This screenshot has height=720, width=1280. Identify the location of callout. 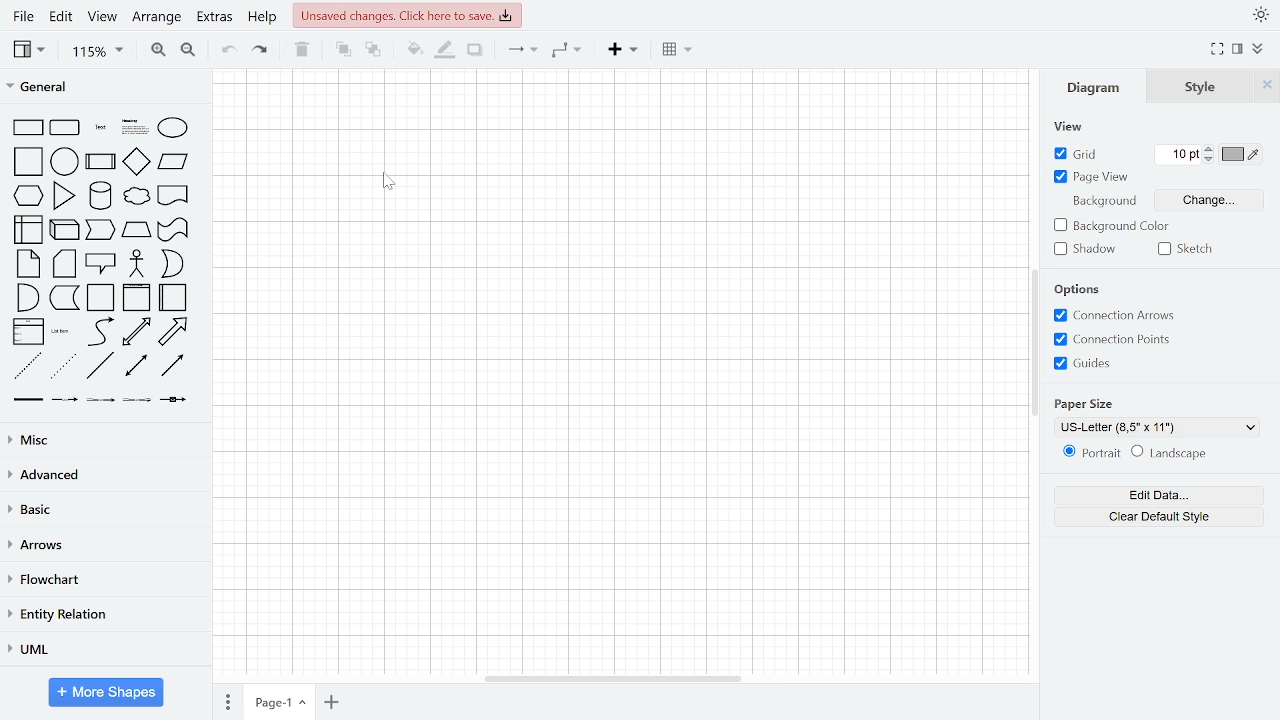
(99, 263).